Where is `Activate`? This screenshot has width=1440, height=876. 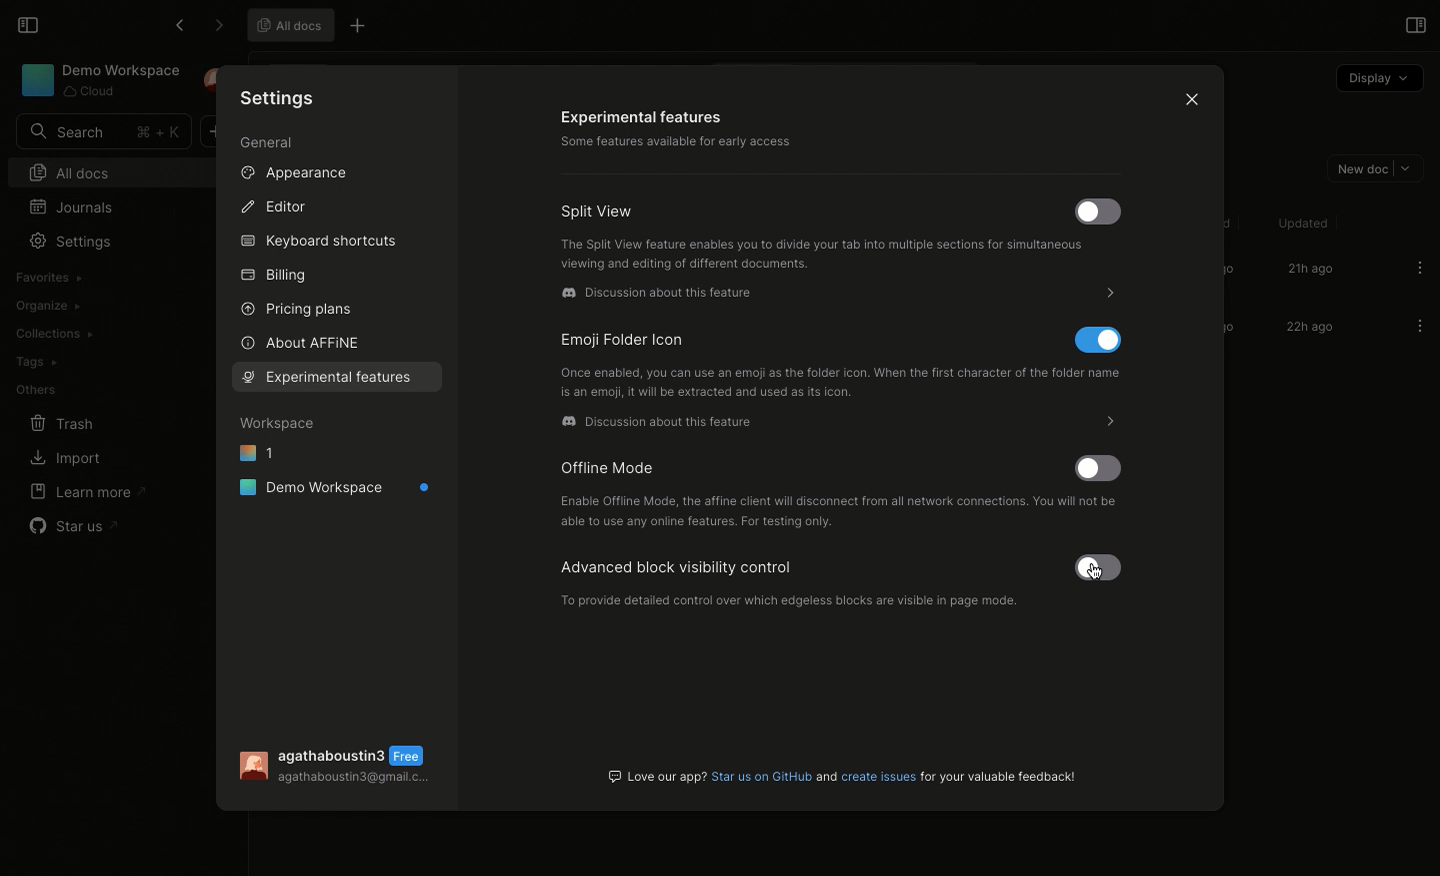 Activate is located at coordinates (1100, 471).